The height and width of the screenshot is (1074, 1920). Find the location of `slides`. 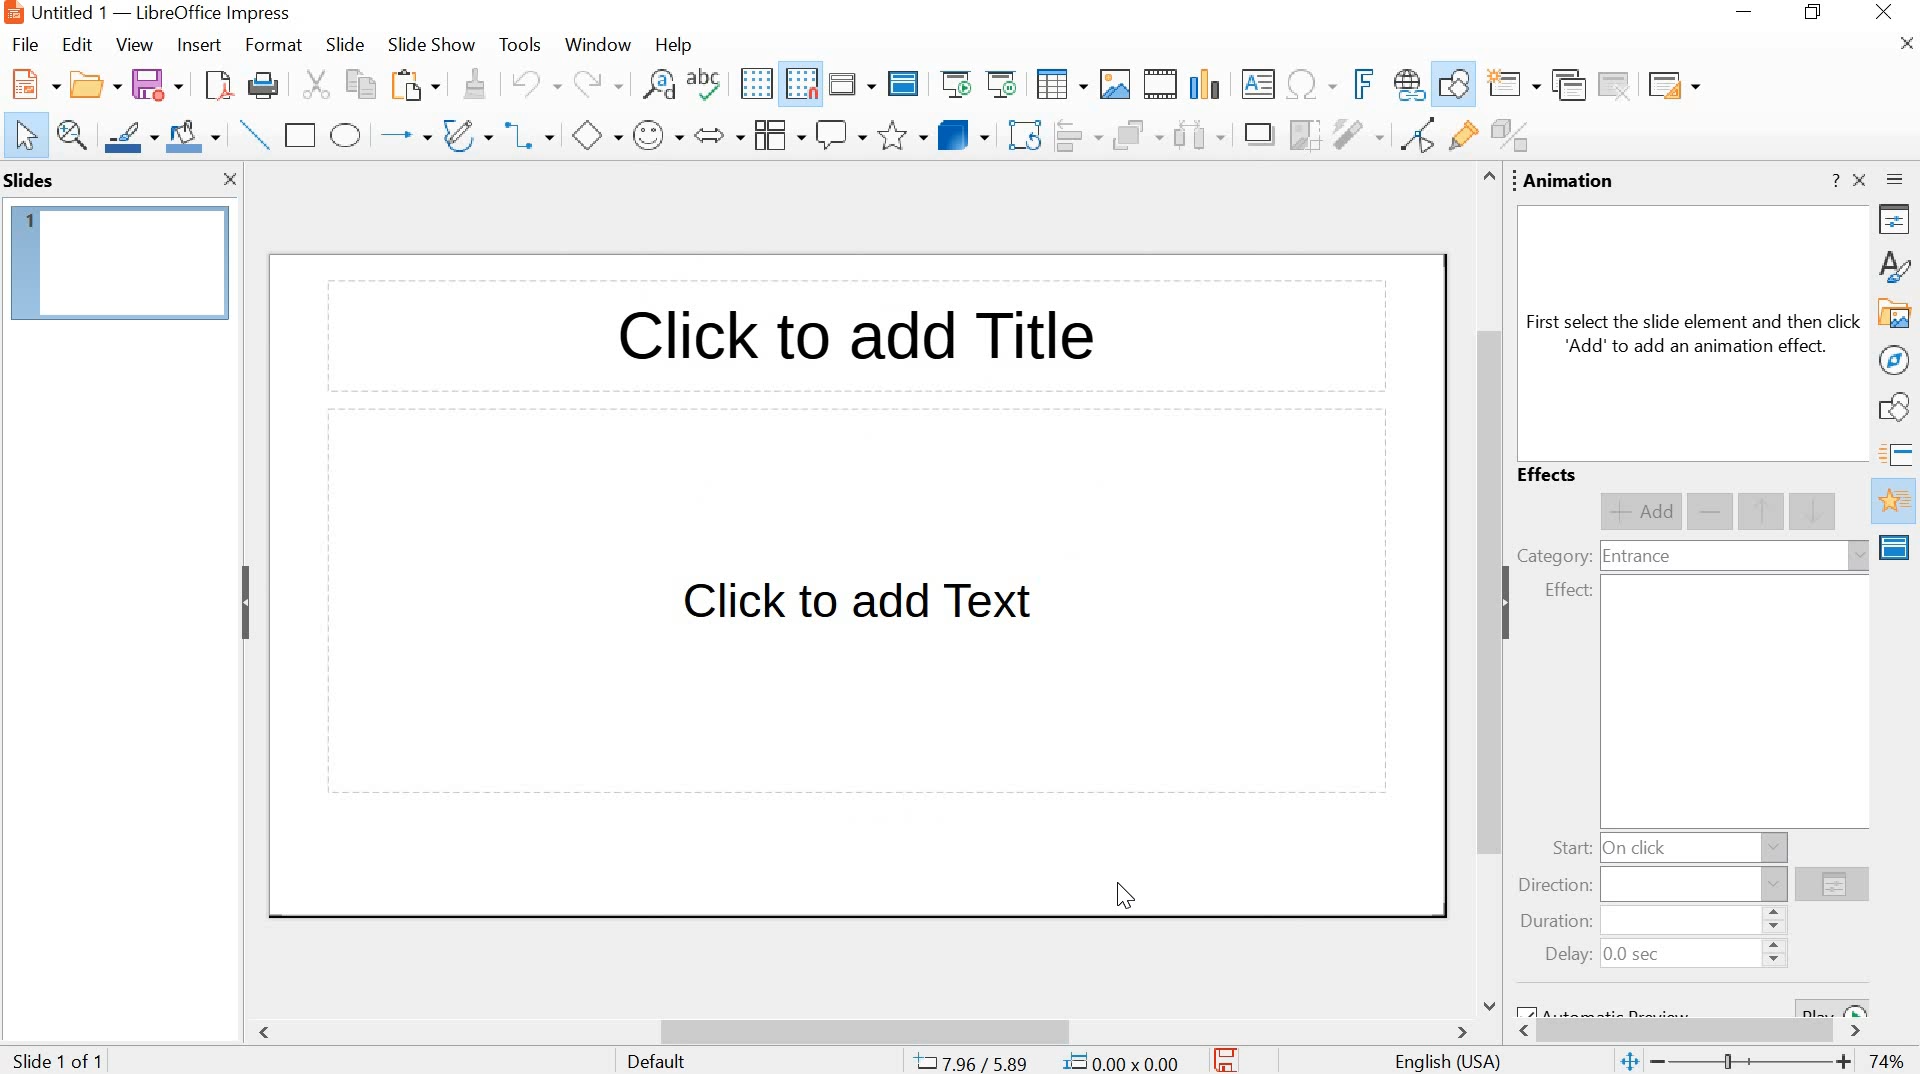

slides is located at coordinates (33, 180).